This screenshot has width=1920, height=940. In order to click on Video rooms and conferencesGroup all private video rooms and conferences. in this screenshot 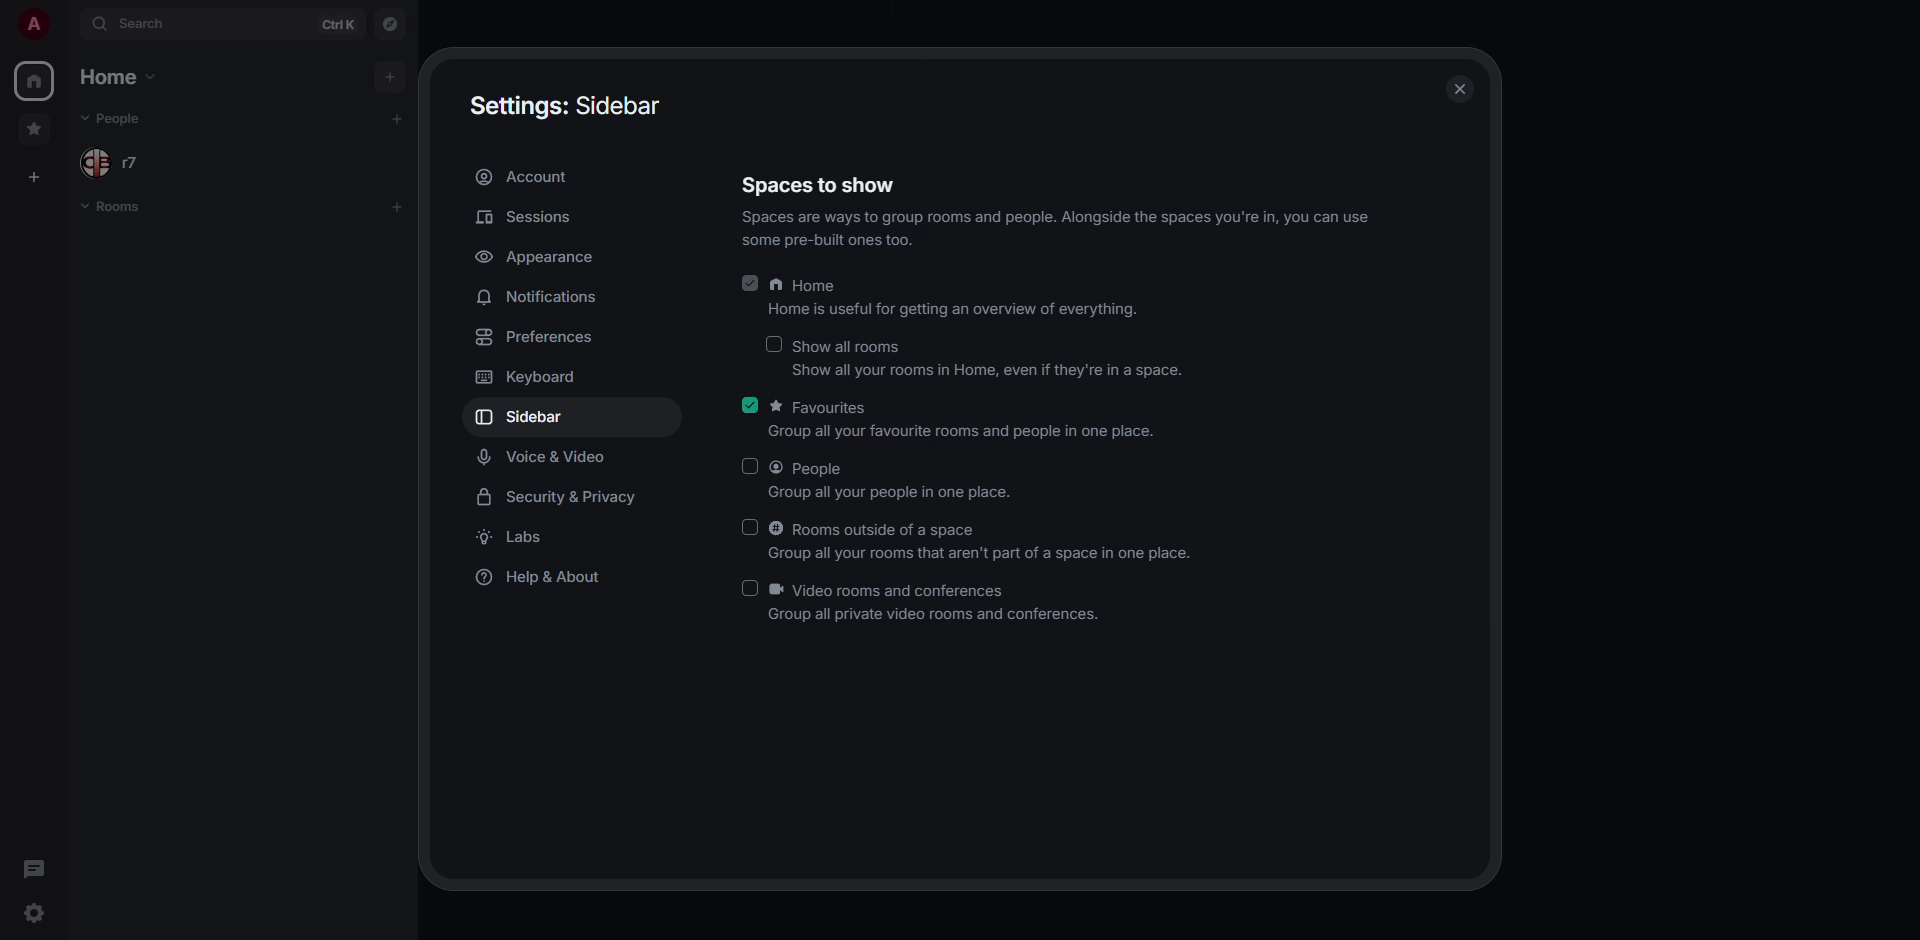, I will do `click(938, 604)`.